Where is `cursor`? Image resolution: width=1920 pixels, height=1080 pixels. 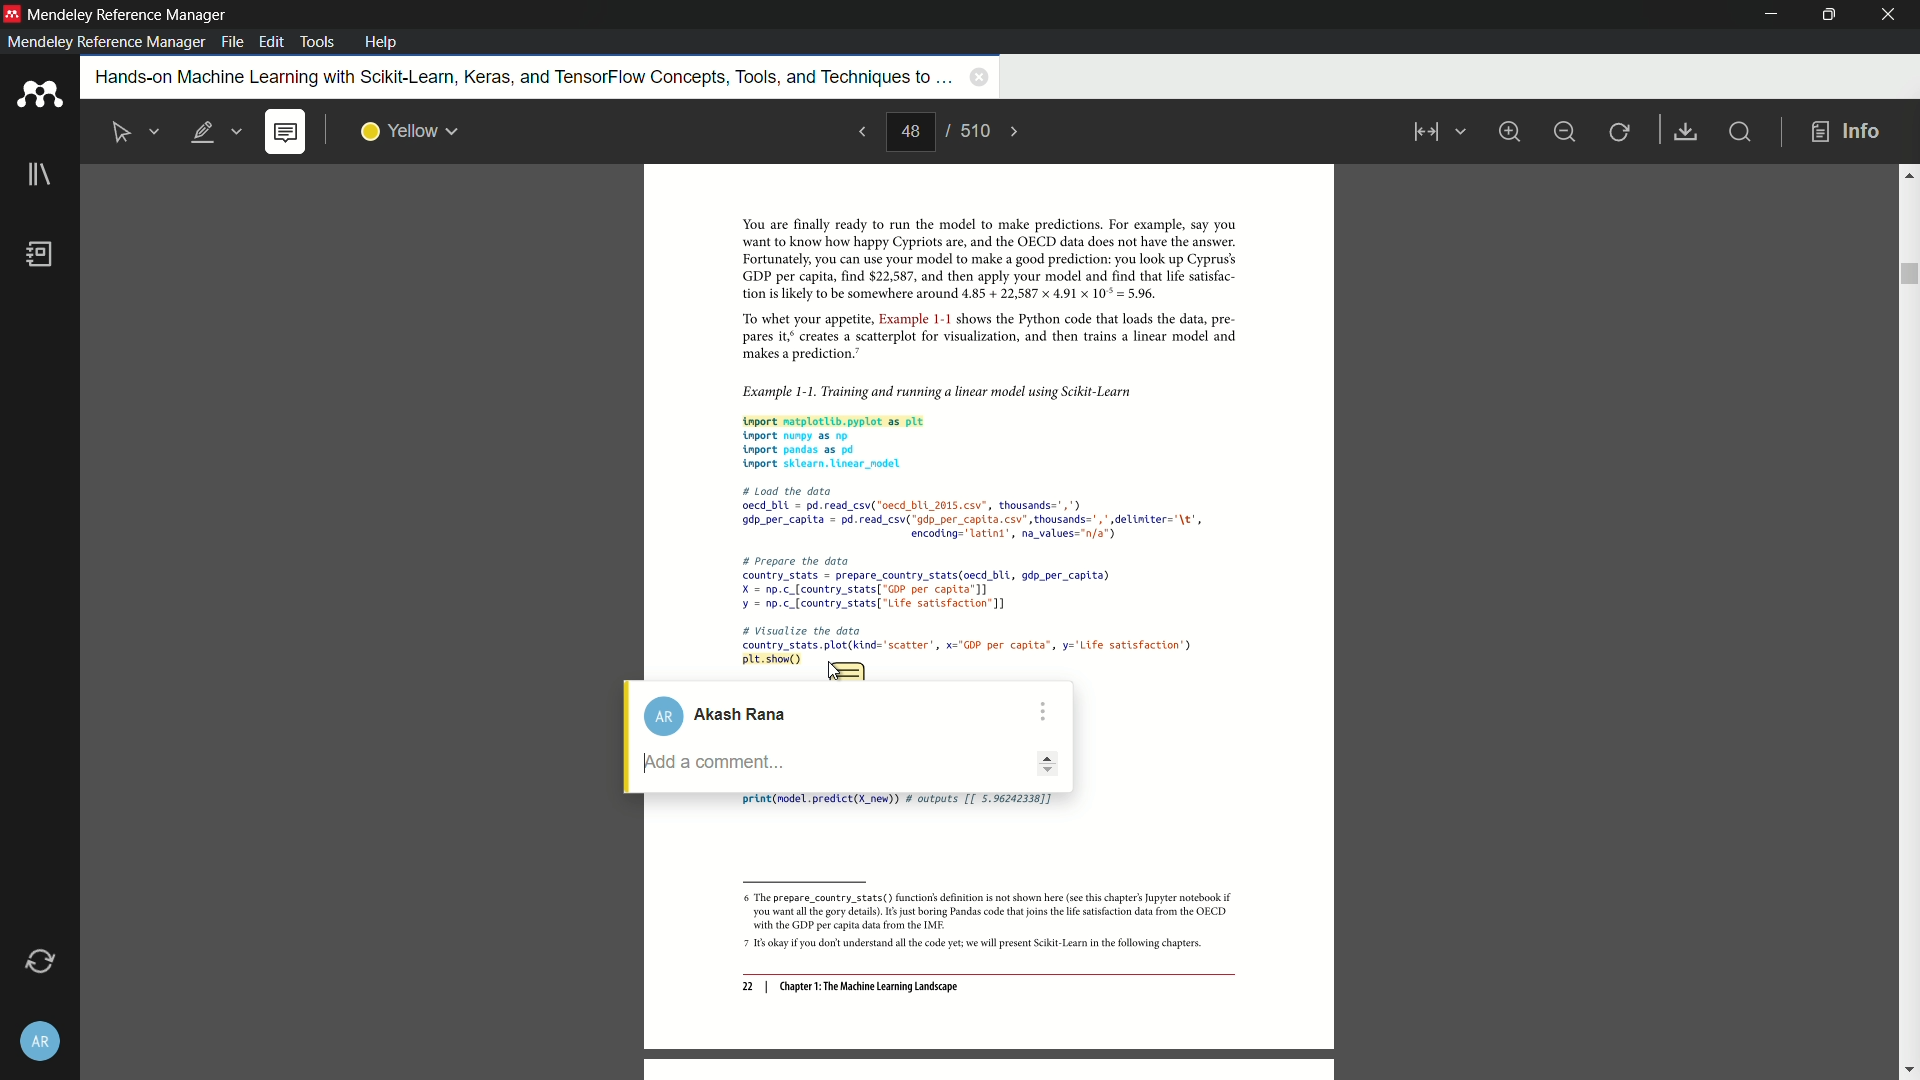
cursor is located at coordinates (833, 667).